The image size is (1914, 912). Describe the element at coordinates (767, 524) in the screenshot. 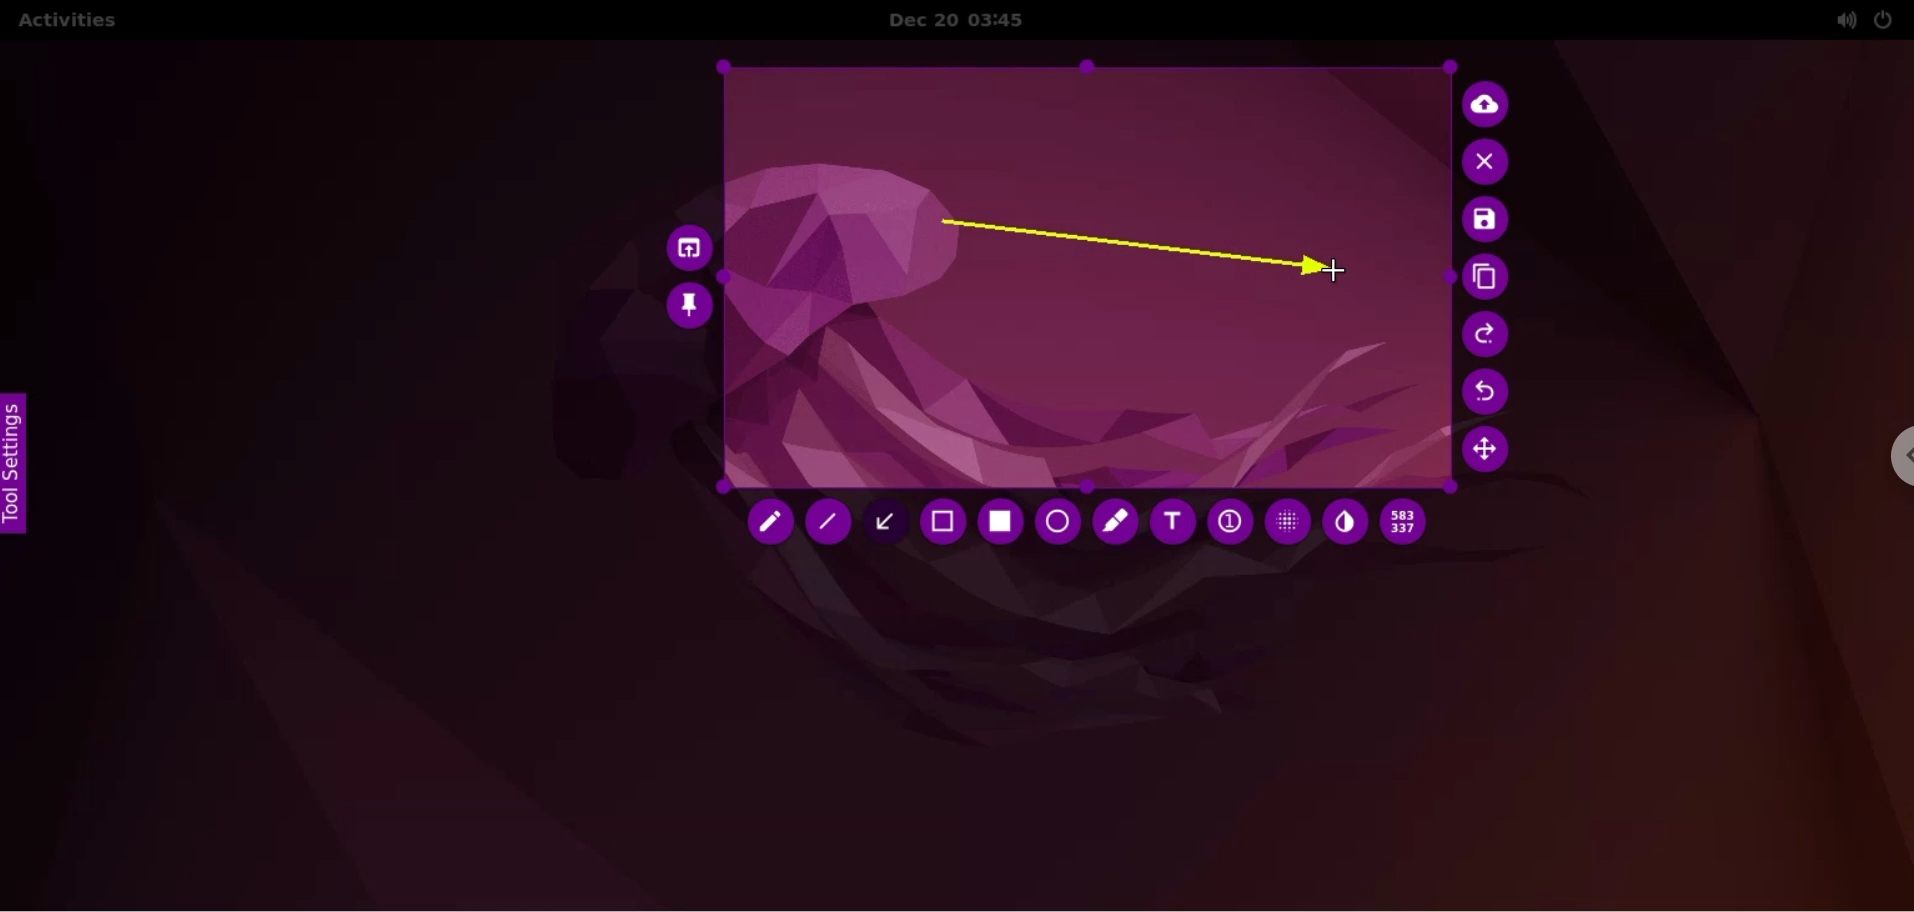

I see `pencil` at that location.